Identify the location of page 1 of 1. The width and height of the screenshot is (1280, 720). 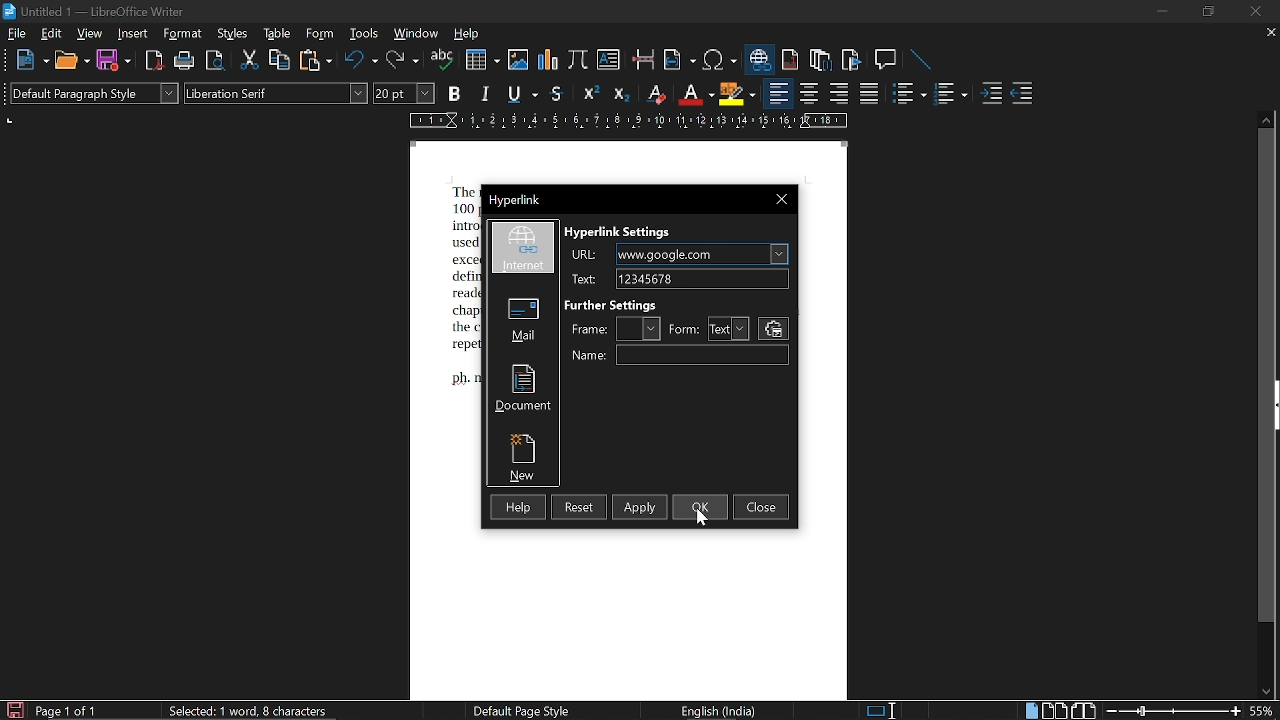
(67, 712).